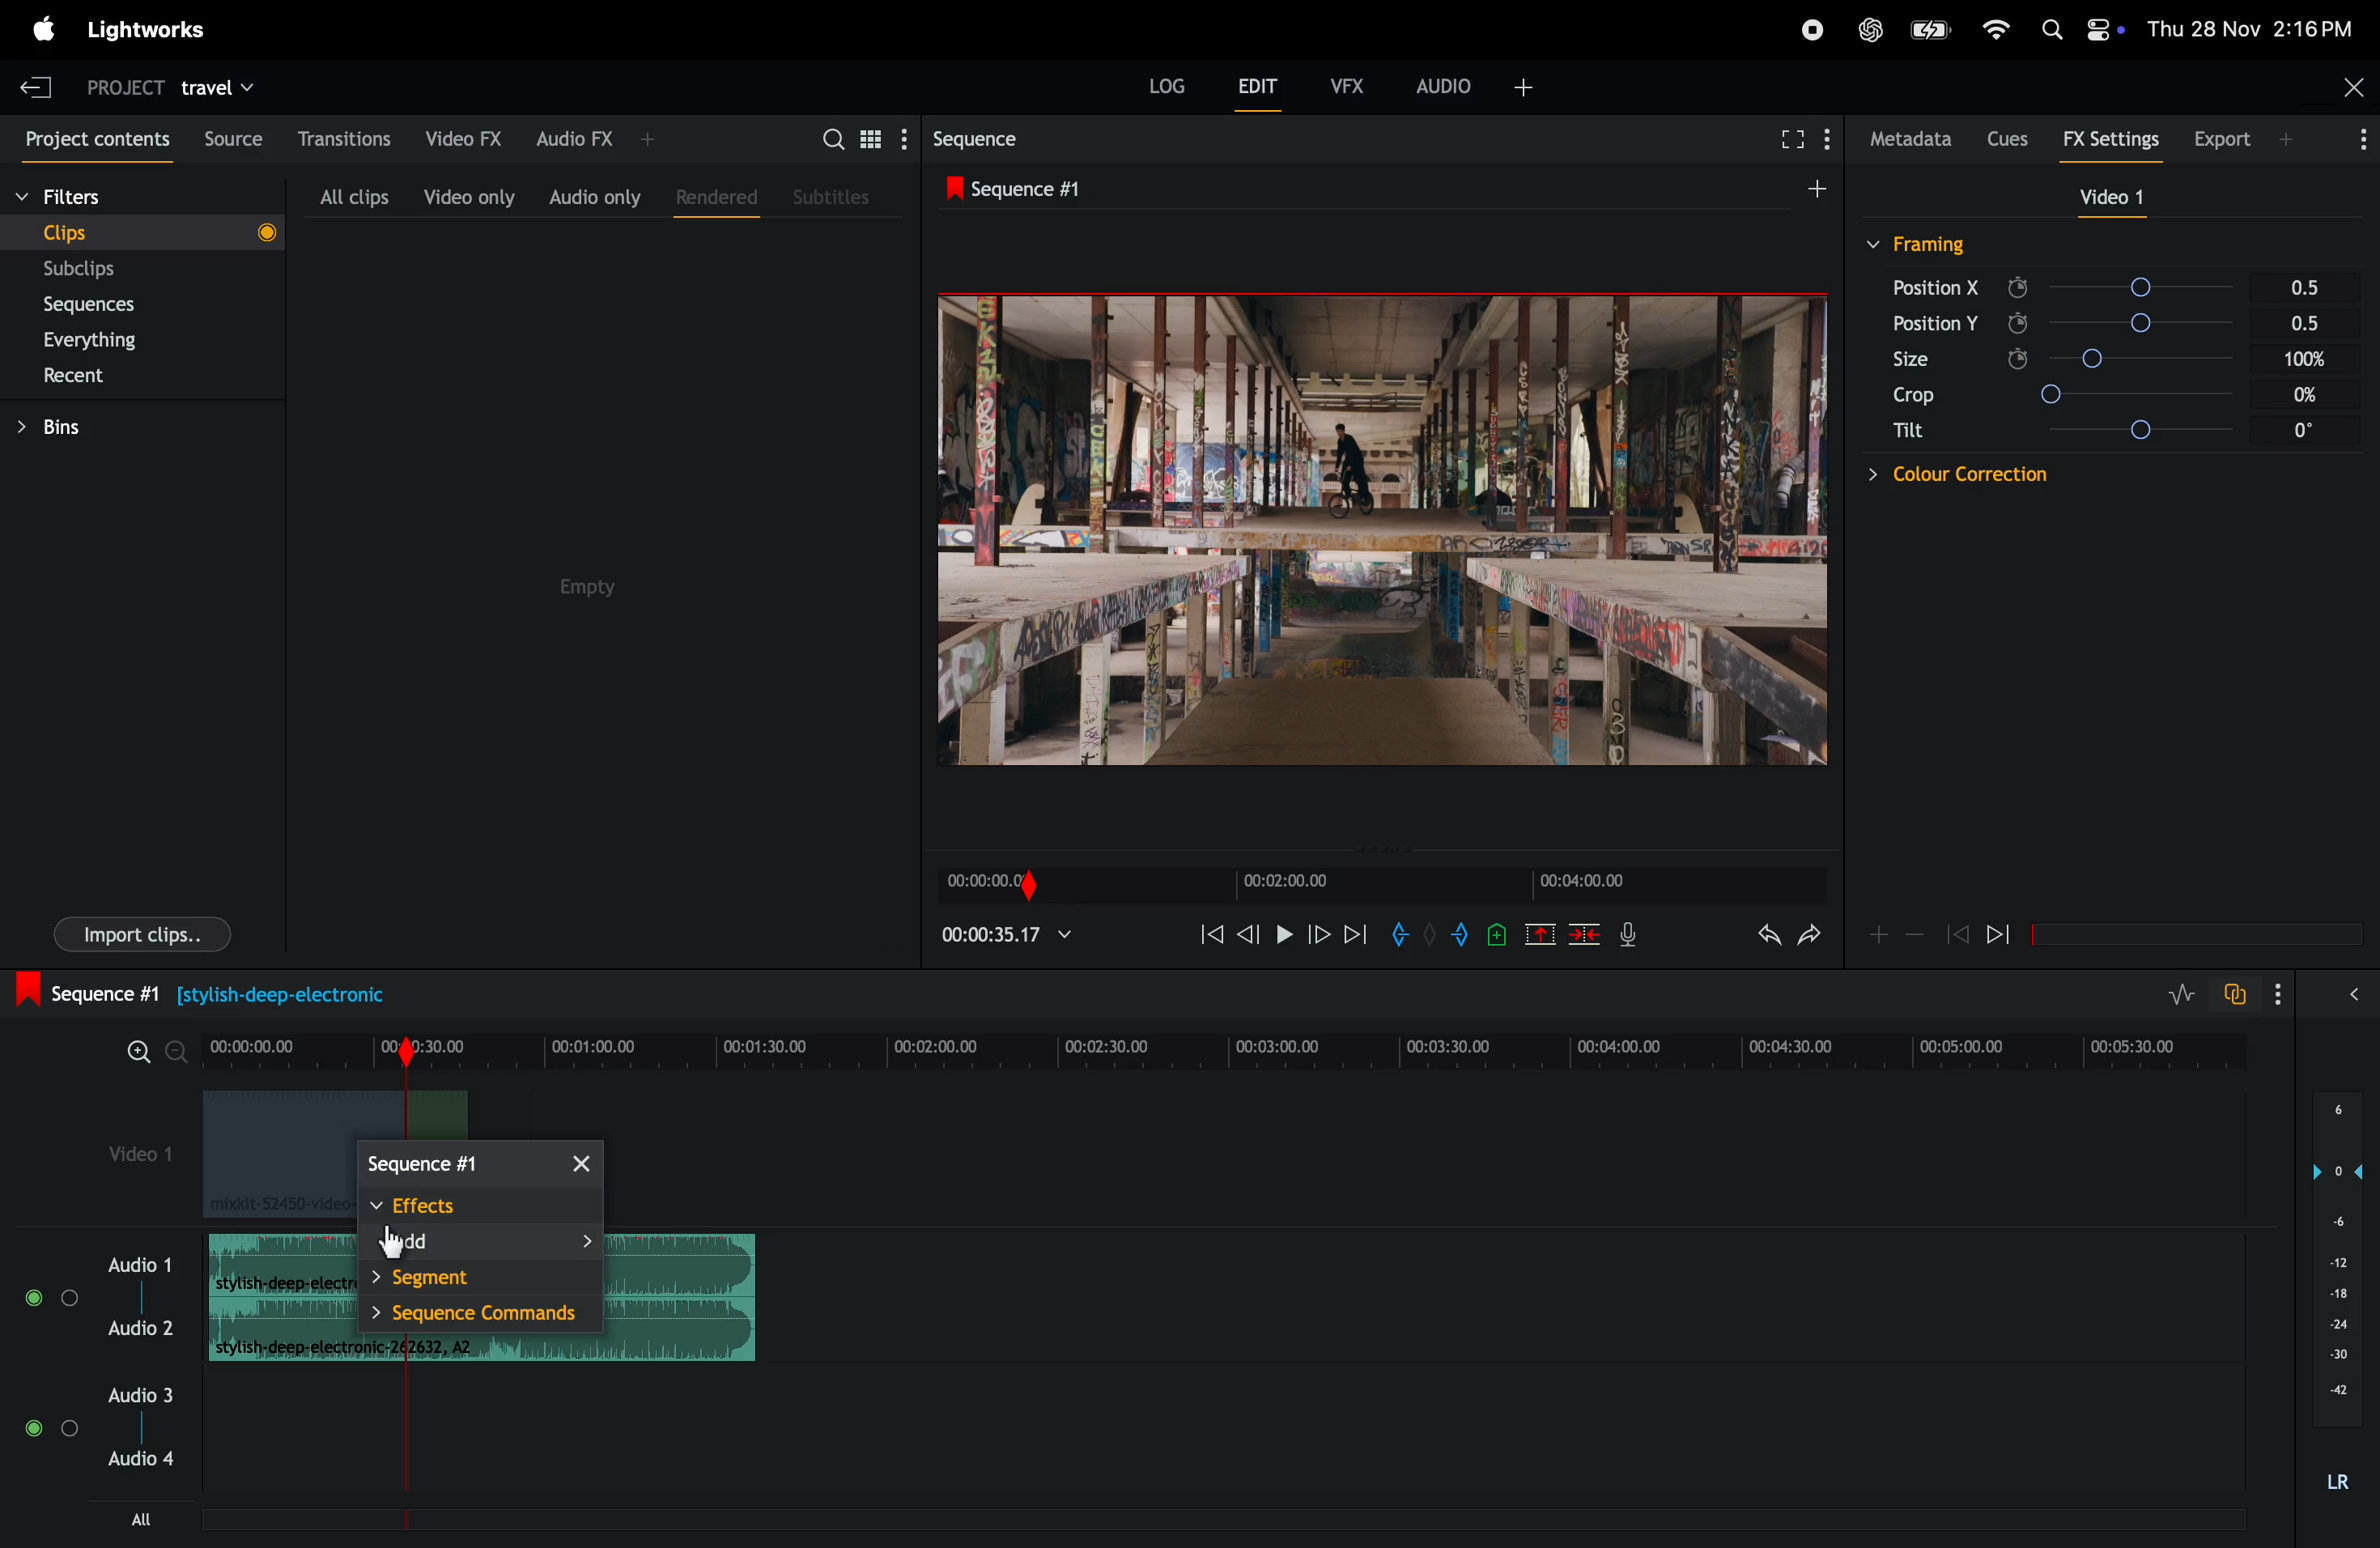 Image resolution: width=2380 pixels, height=1548 pixels. Describe the element at coordinates (1921, 243) in the screenshot. I see `framing` at that location.